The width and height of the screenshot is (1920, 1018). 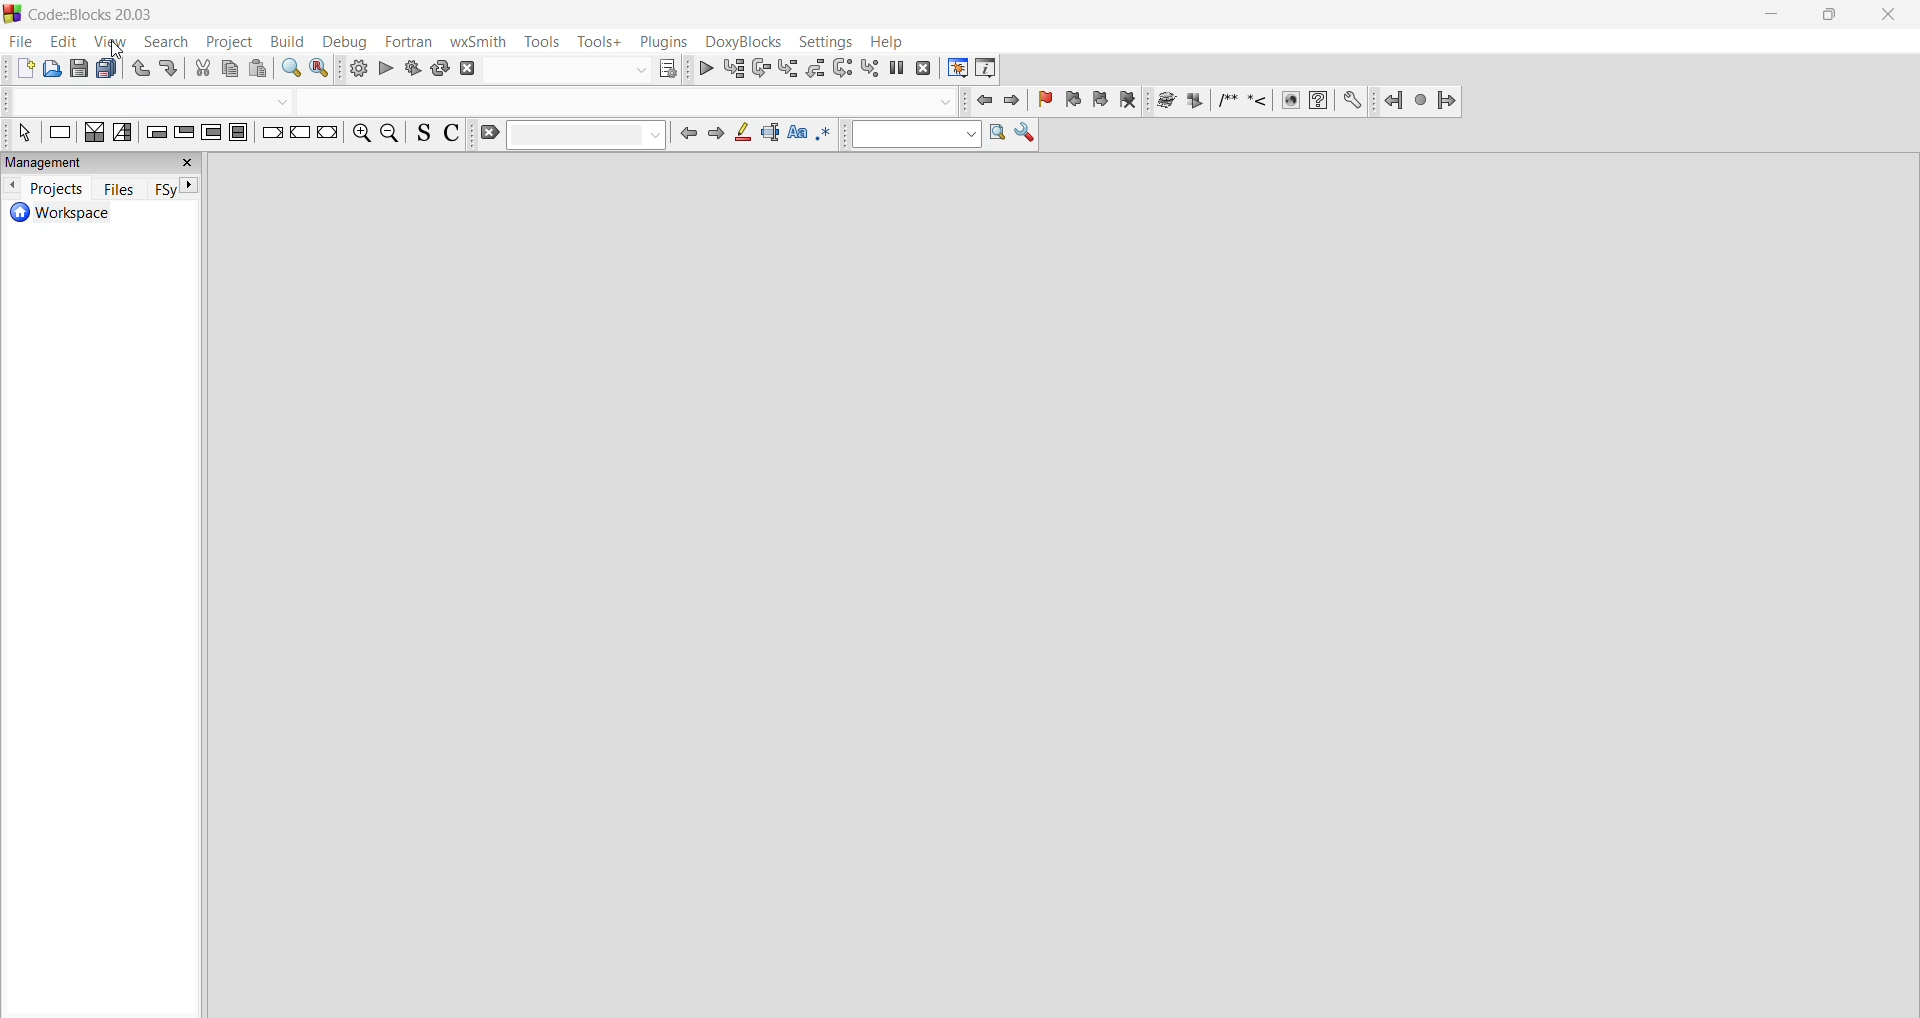 I want to click on break debugger, so click(x=898, y=68).